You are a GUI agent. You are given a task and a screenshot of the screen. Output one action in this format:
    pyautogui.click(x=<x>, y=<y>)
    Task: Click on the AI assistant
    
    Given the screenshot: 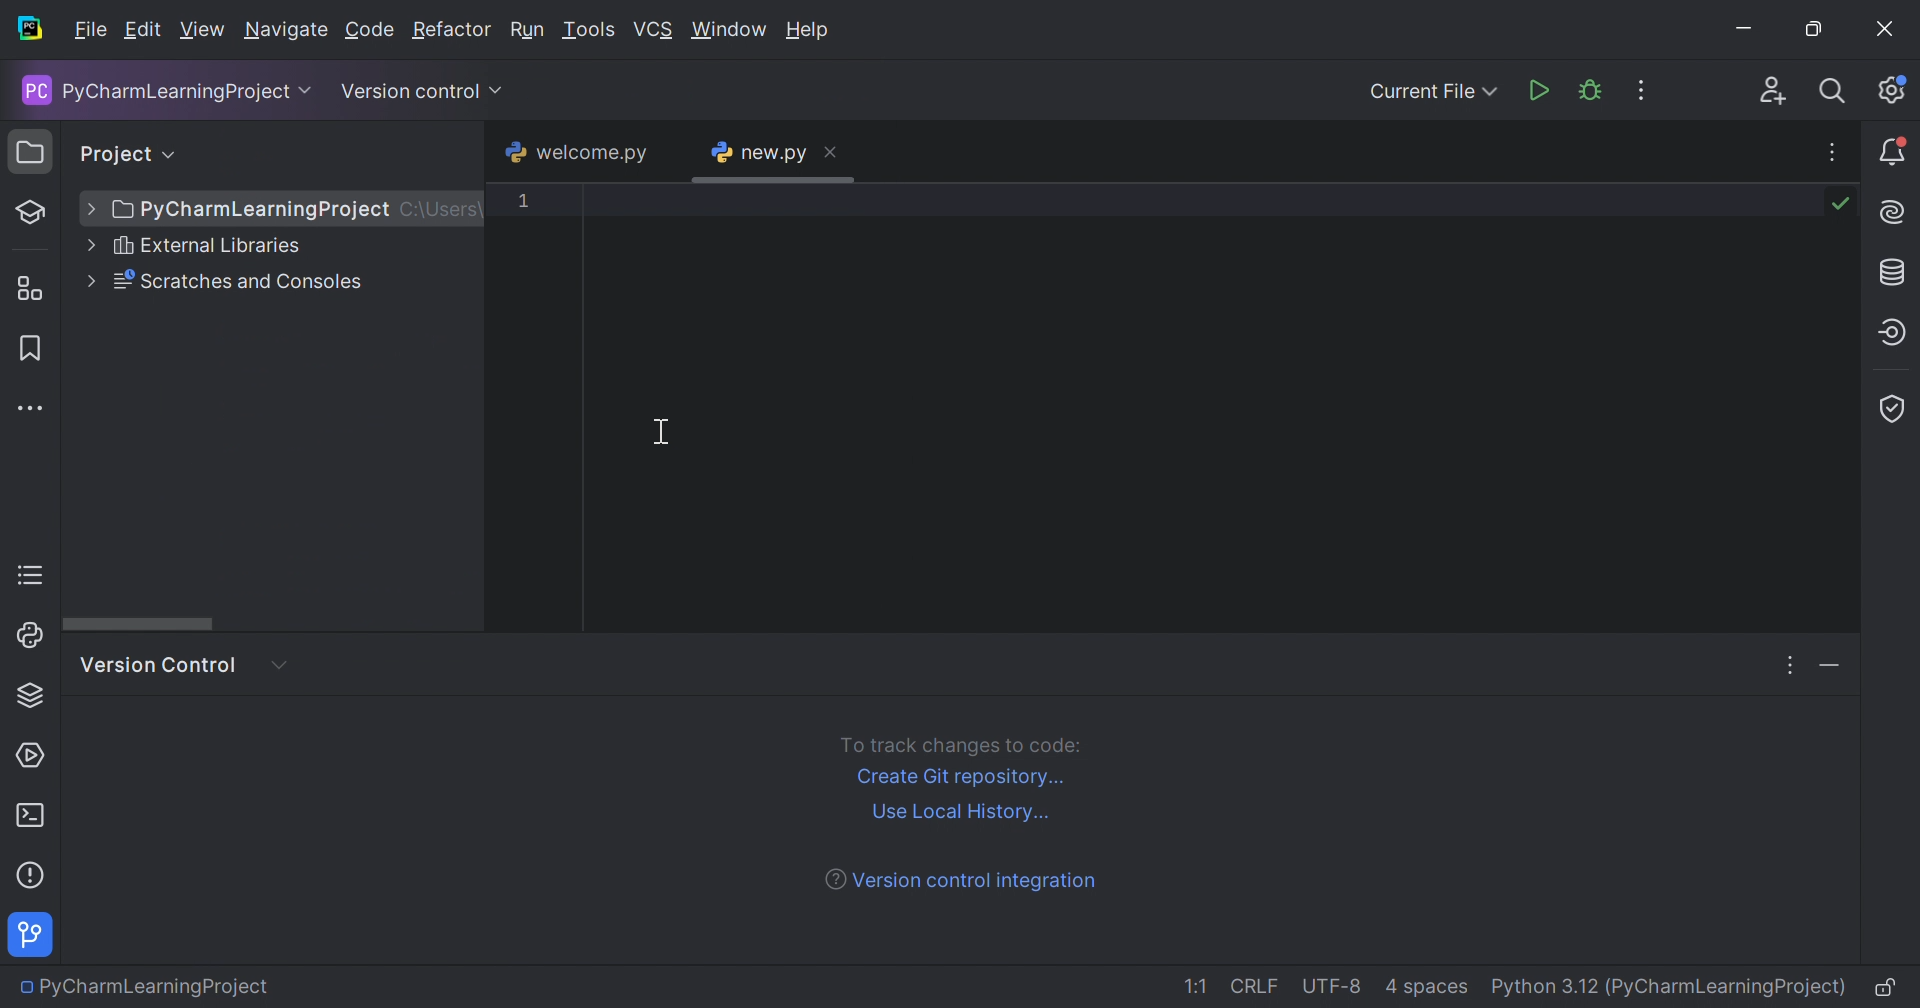 What is the action you would take?
    pyautogui.click(x=1894, y=212)
    